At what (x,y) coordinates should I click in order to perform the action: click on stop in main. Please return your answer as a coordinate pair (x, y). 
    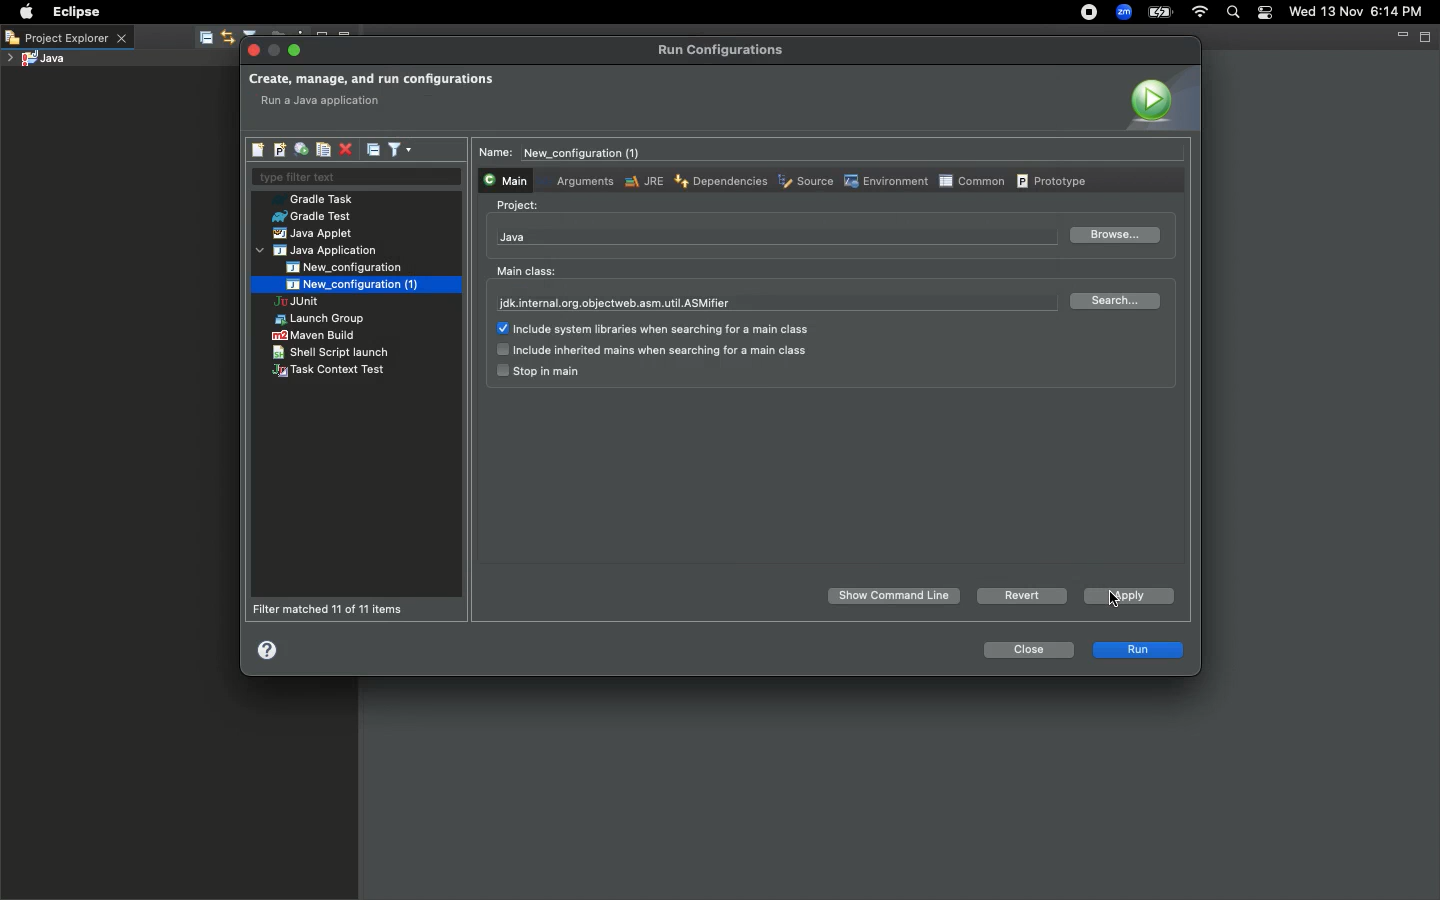
    Looking at the image, I should click on (537, 372).